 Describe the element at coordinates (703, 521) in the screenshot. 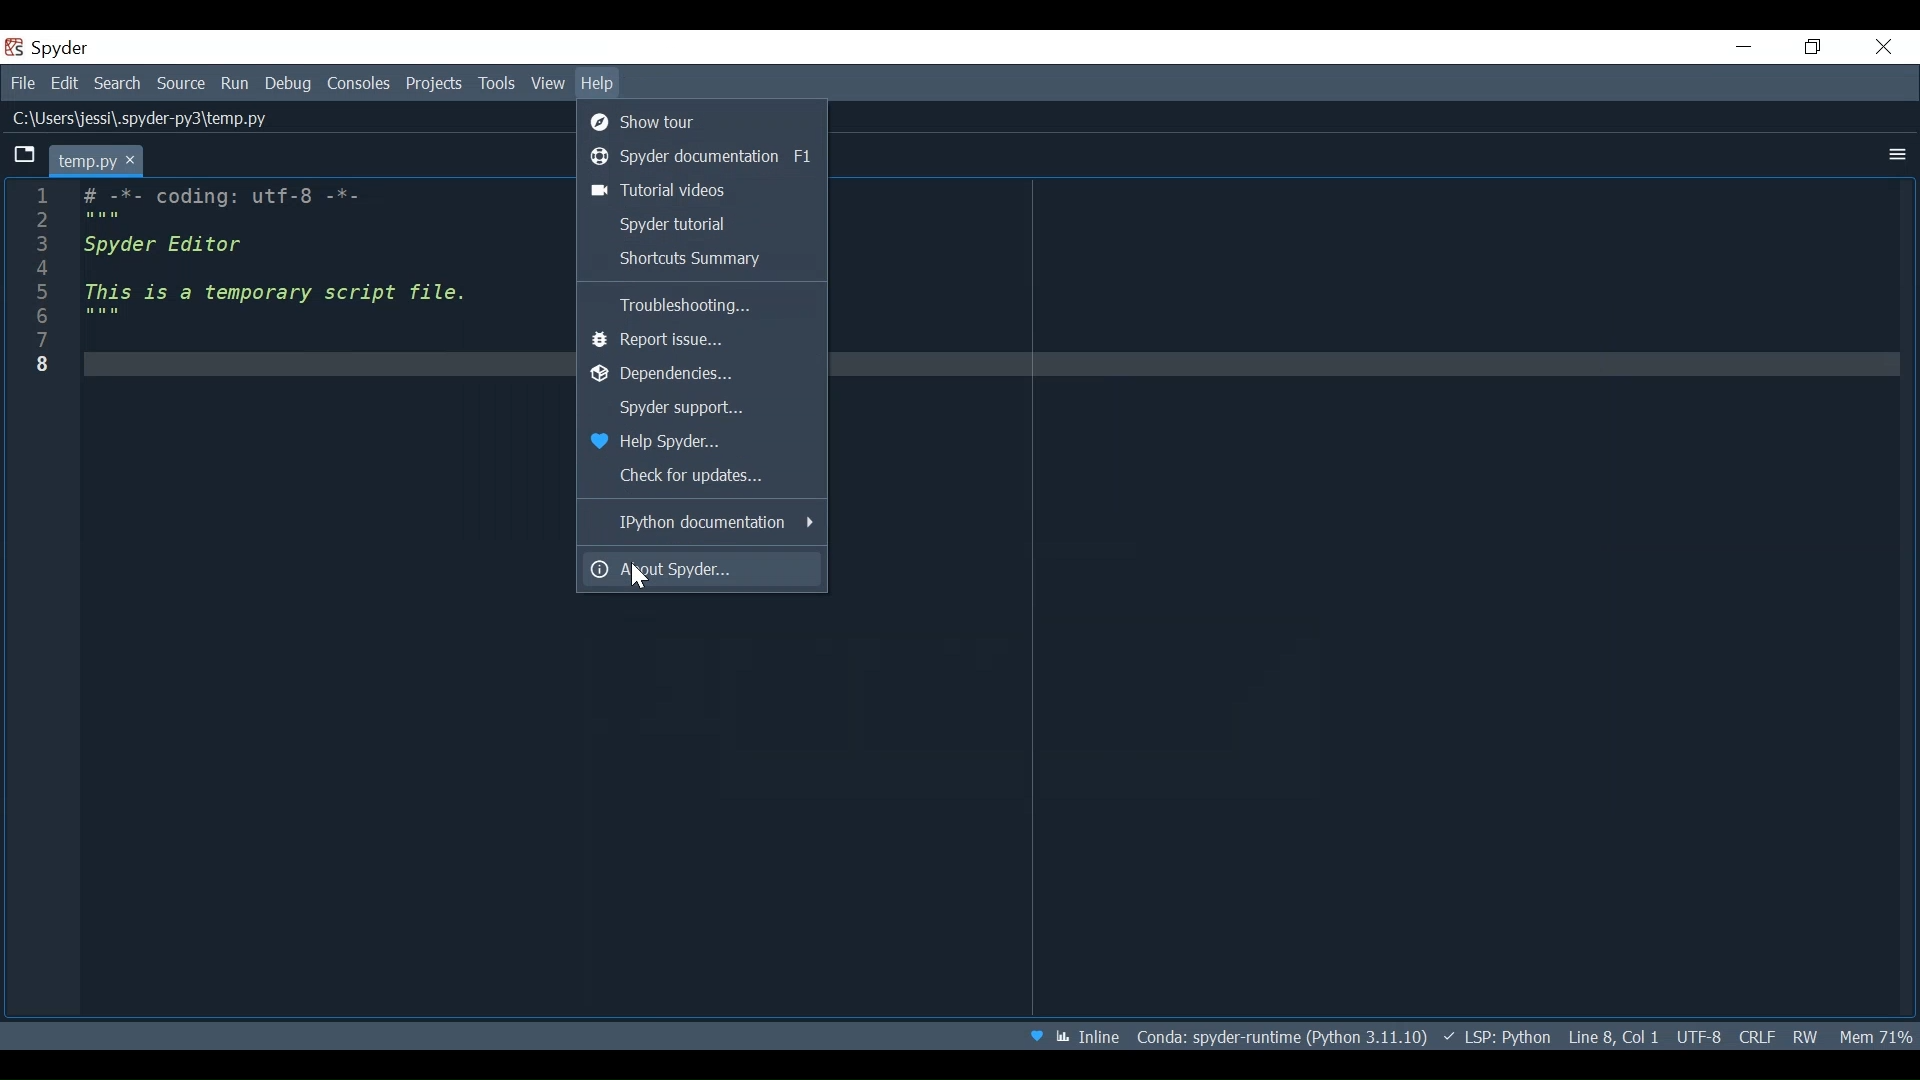

I see `Python Documentation` at that location.